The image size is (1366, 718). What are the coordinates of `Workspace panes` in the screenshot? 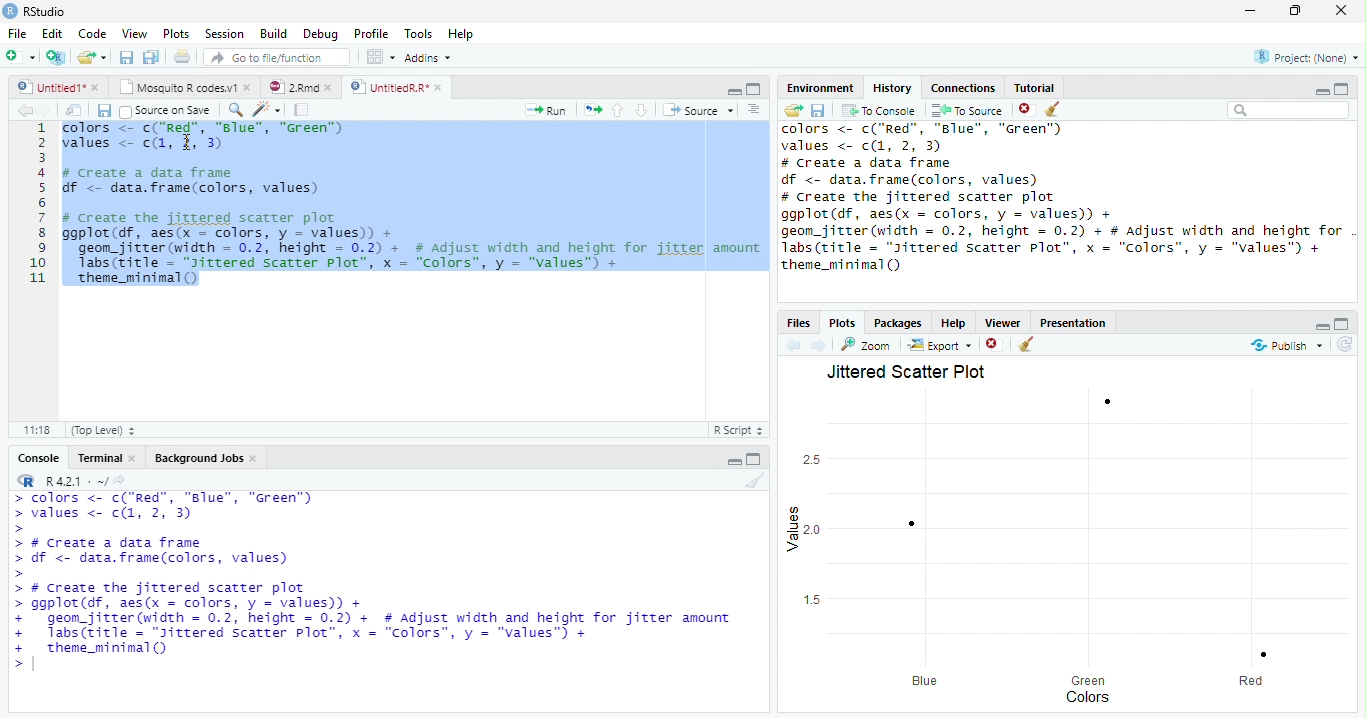 It's located at (381, 58).